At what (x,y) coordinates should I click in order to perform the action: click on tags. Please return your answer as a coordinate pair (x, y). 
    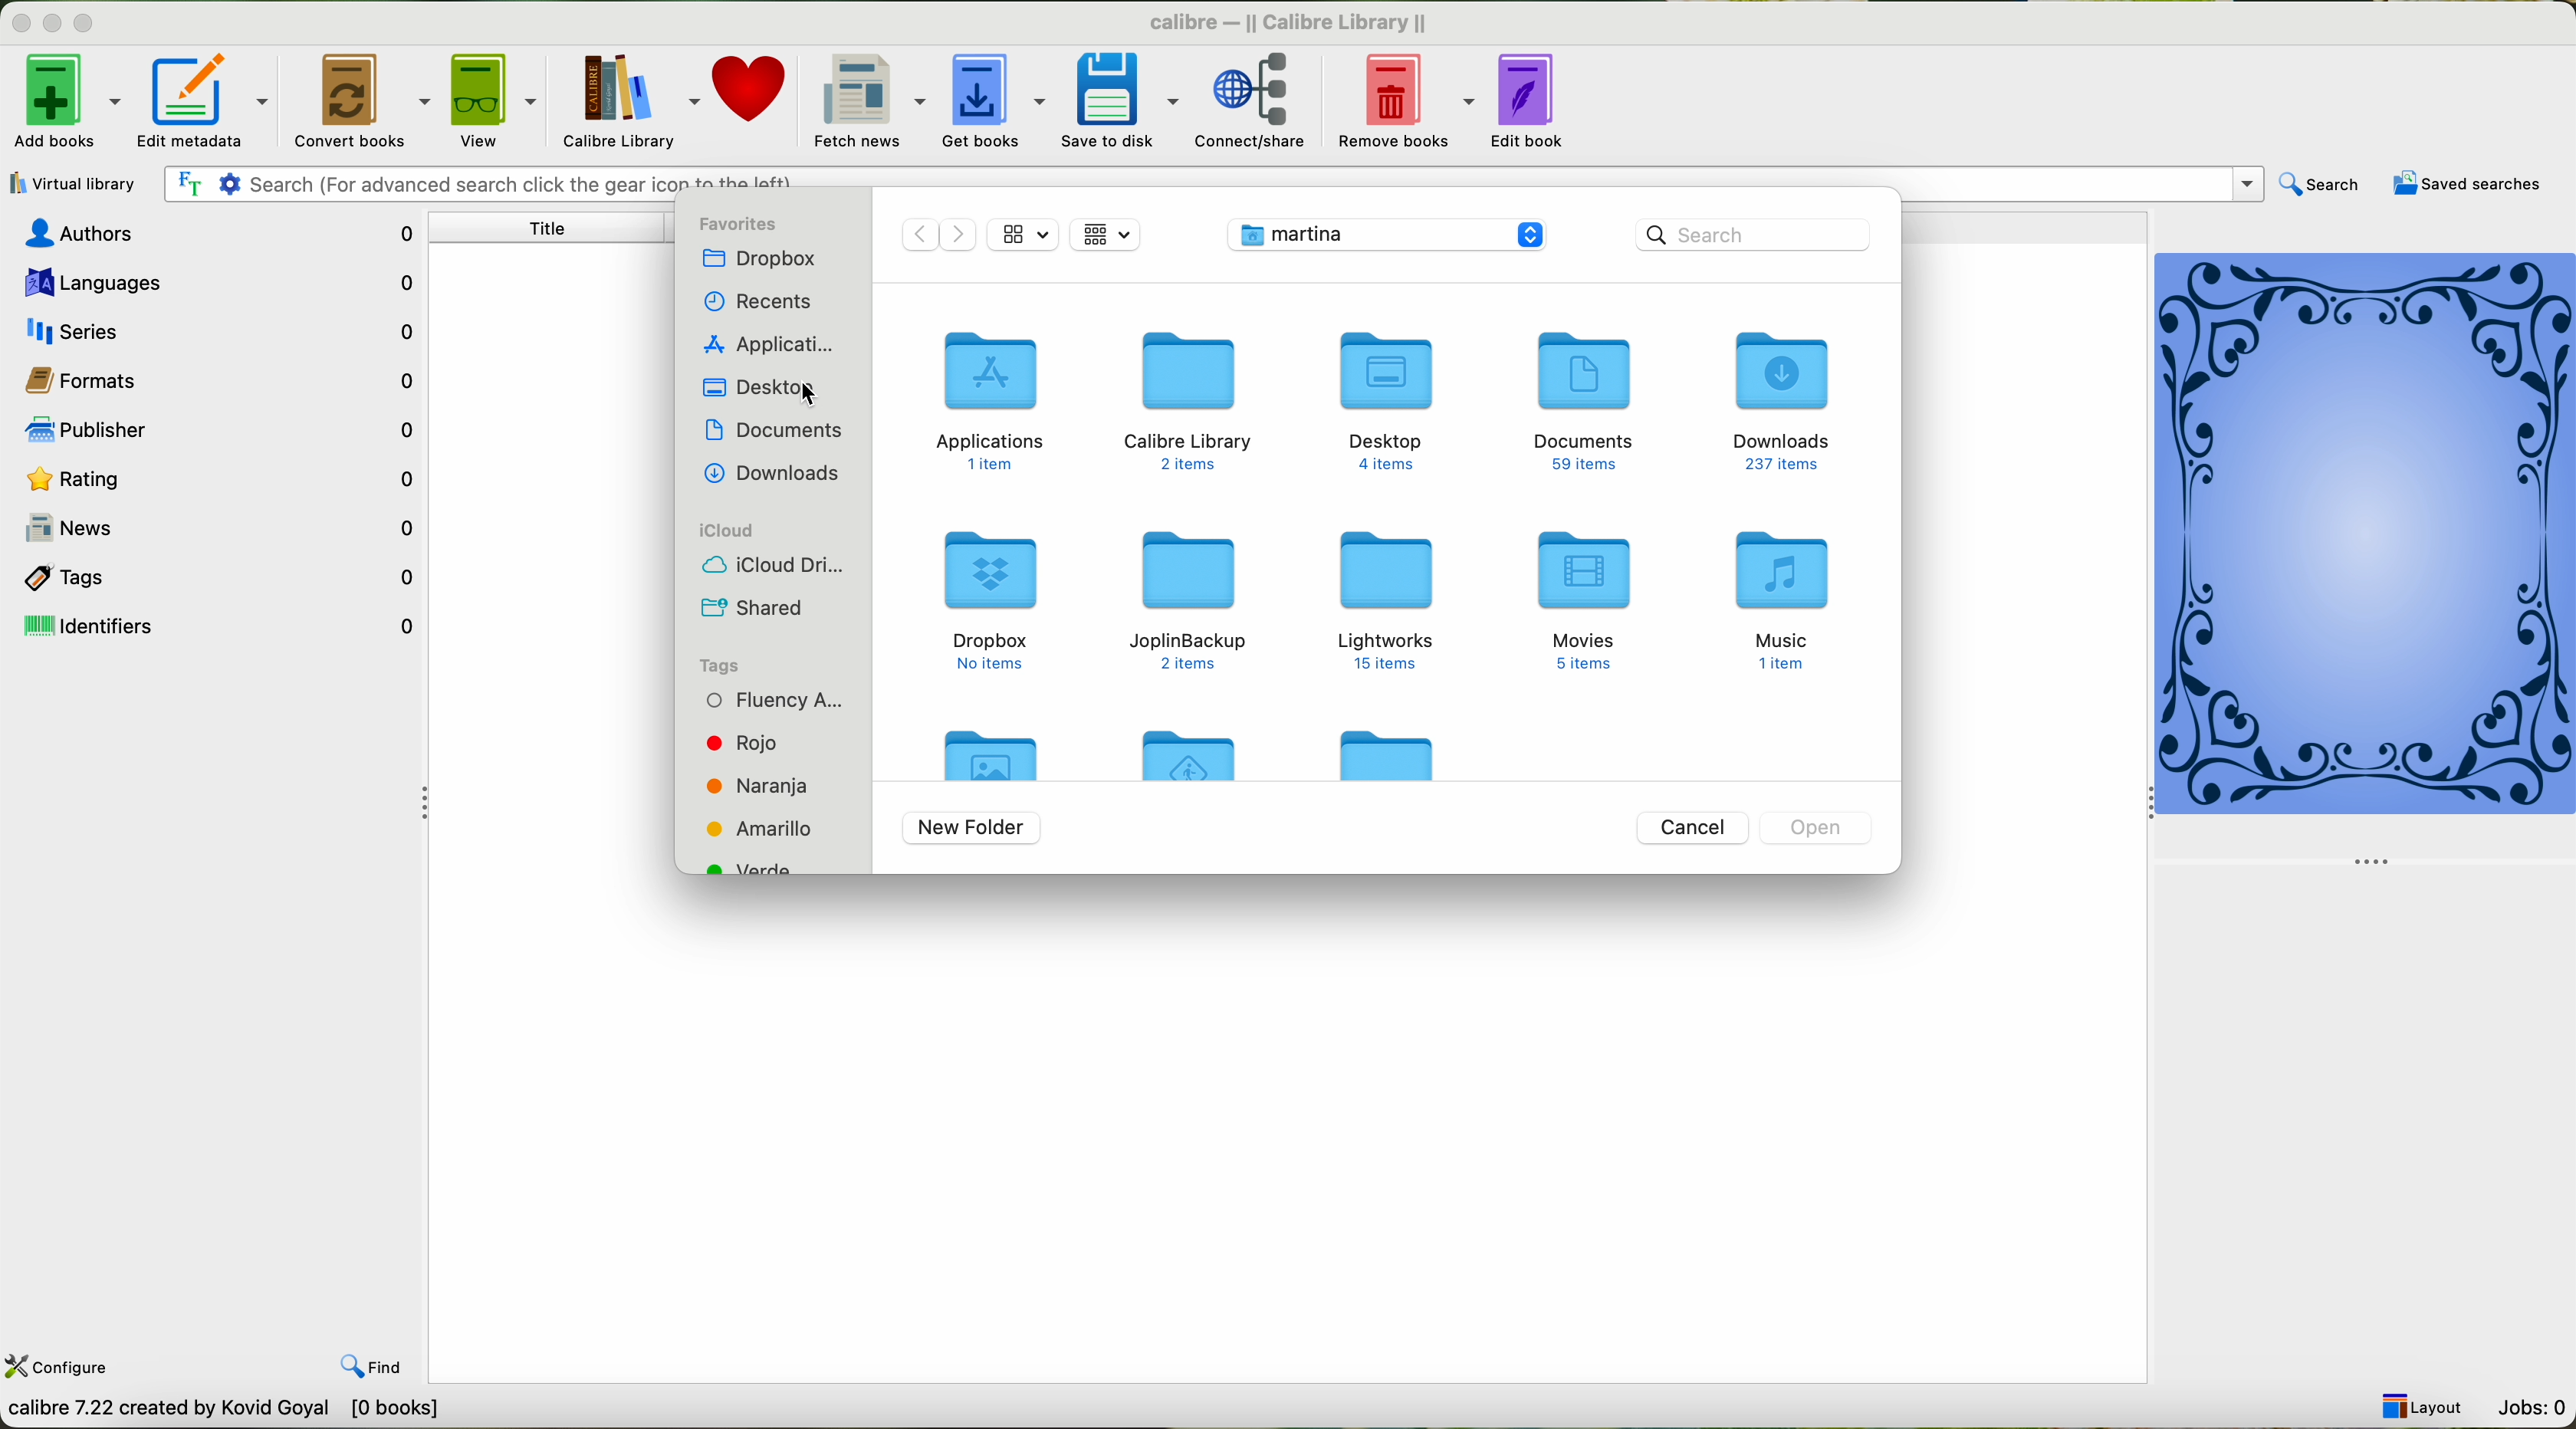
    Looking at the image, I should click on (732, 665).